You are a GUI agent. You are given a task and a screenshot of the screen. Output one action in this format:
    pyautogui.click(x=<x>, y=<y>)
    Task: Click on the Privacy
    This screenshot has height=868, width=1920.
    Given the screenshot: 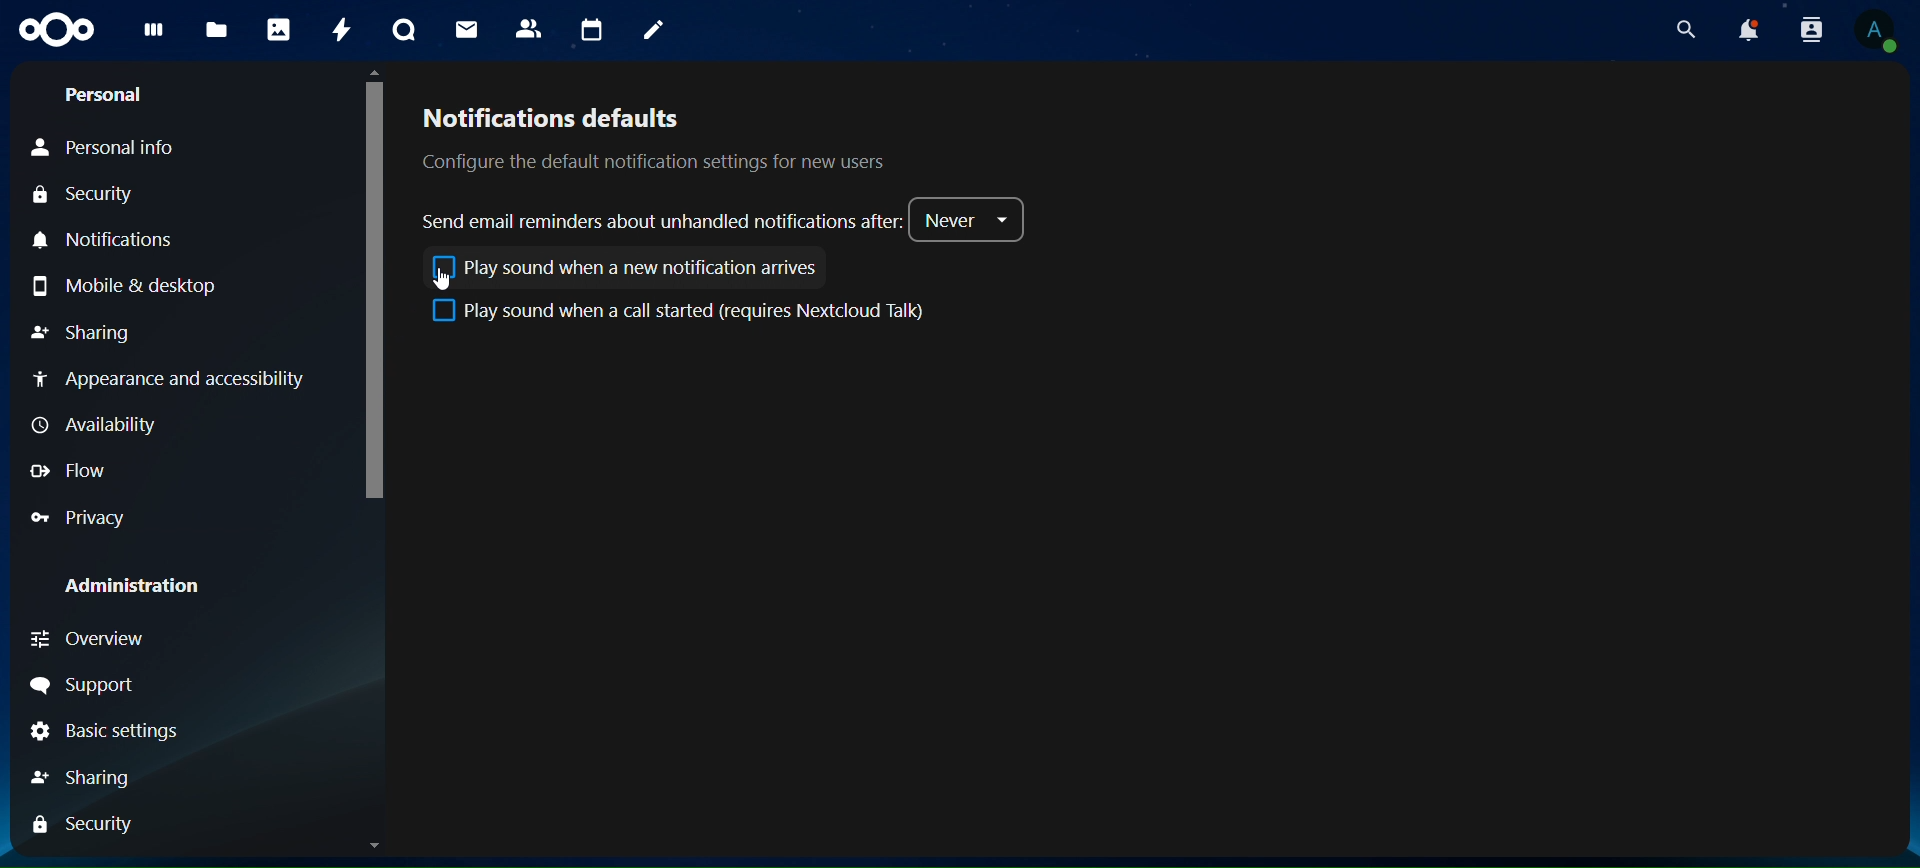 What is the action you would take?
    pyautogui.click(x=82, y=519)
    